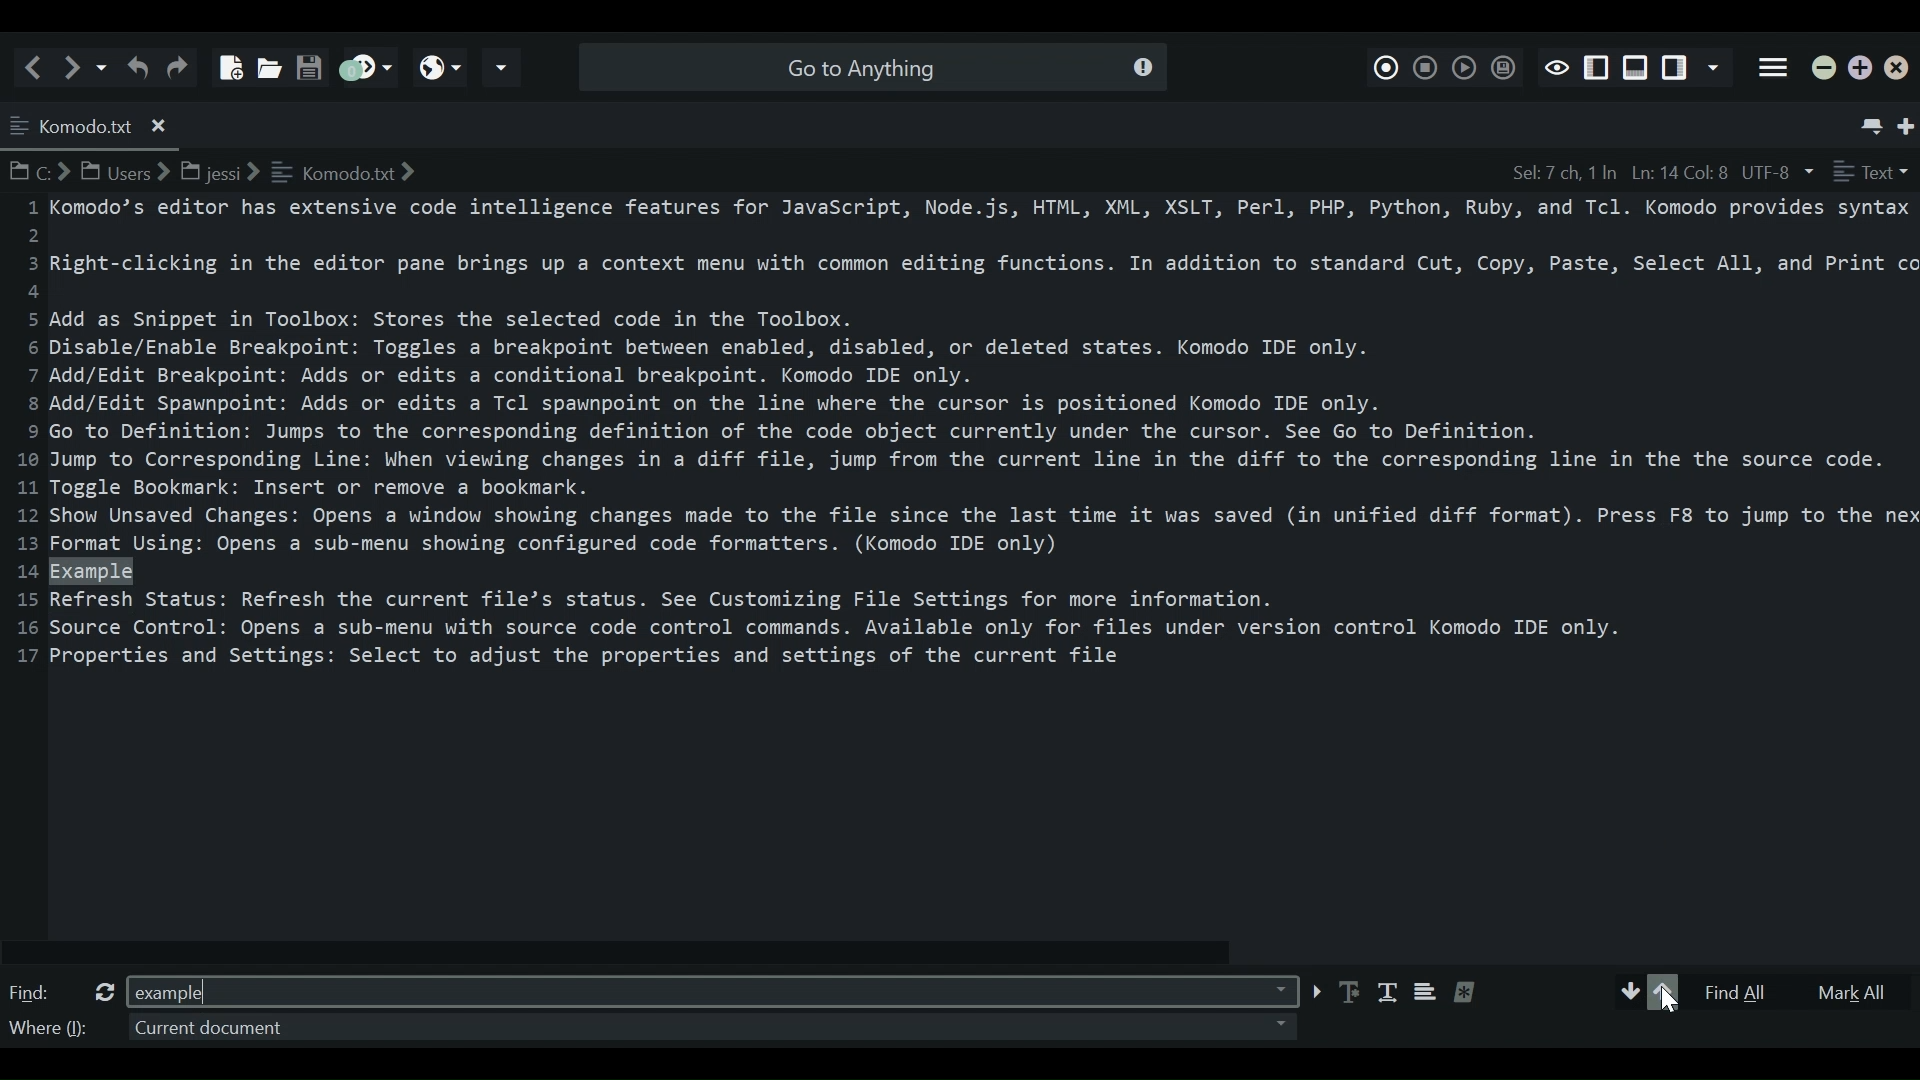 The image size is (1920, 1080). I want to click on List all tabs, so click(1868, 121).